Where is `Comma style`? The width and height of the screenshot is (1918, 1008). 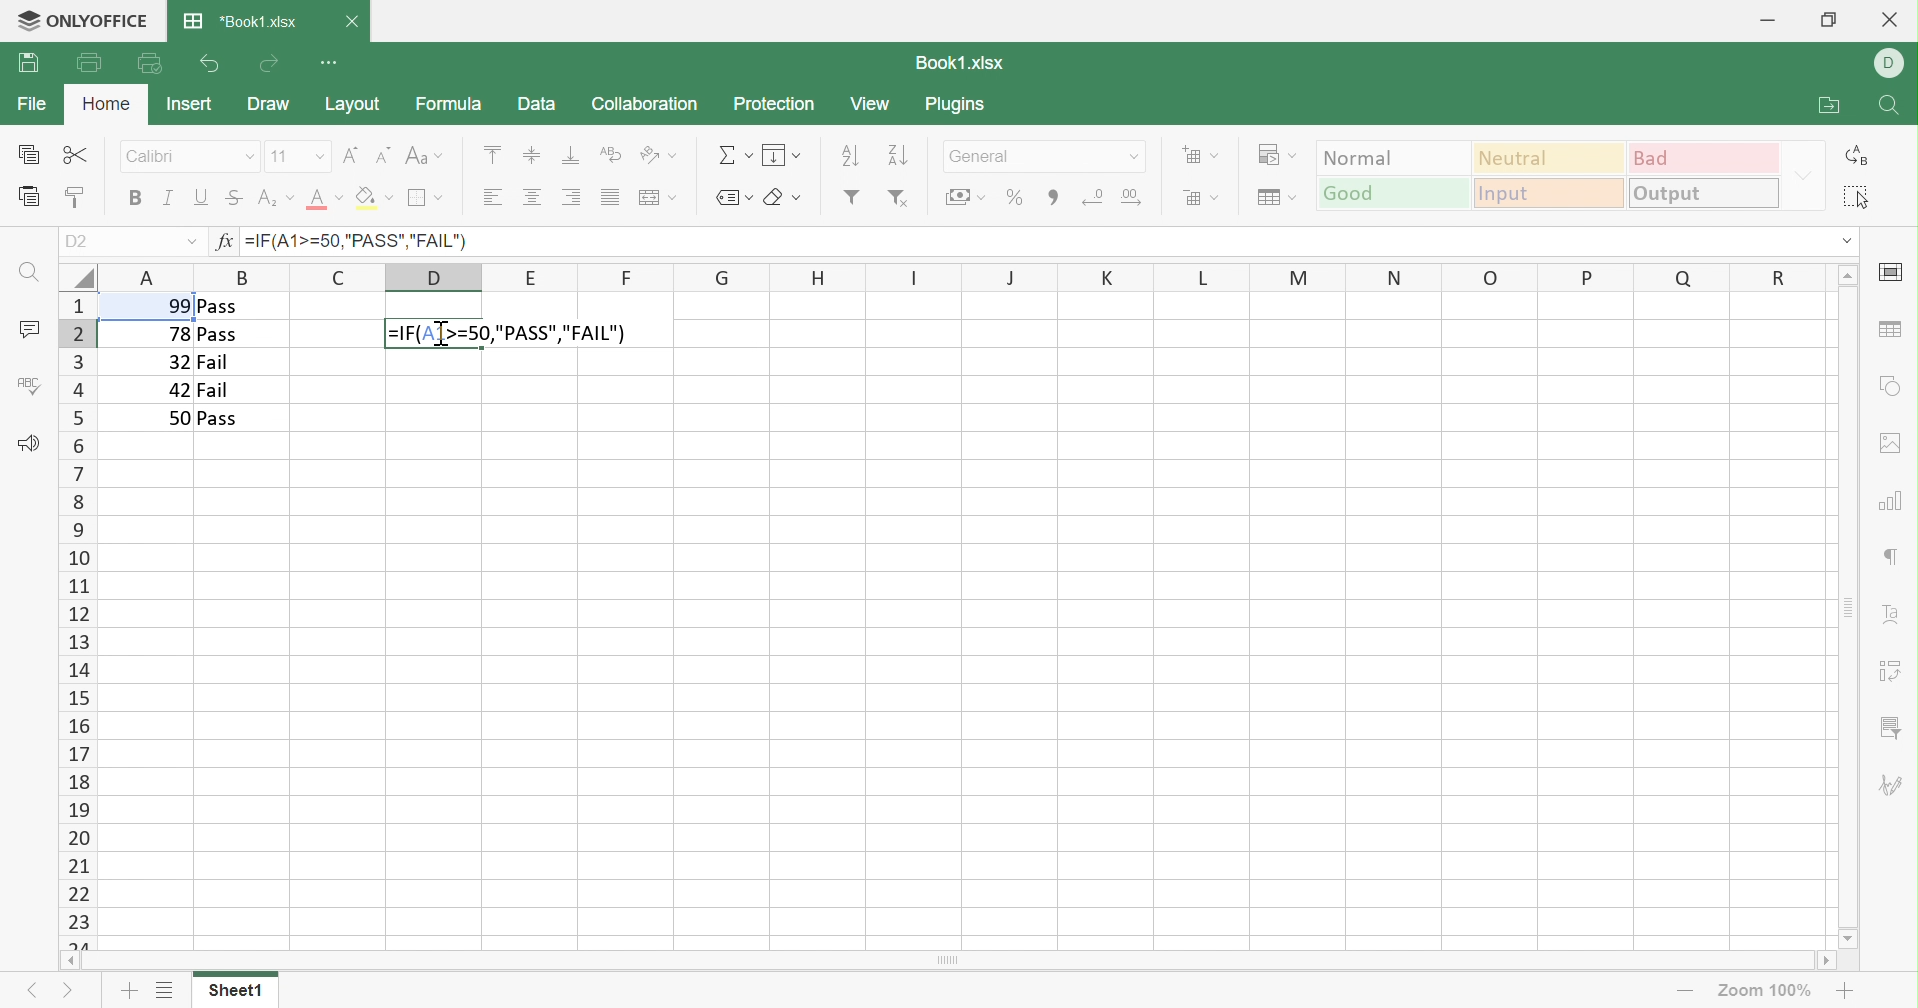
Comma style is located at coordinates (1054, 195).